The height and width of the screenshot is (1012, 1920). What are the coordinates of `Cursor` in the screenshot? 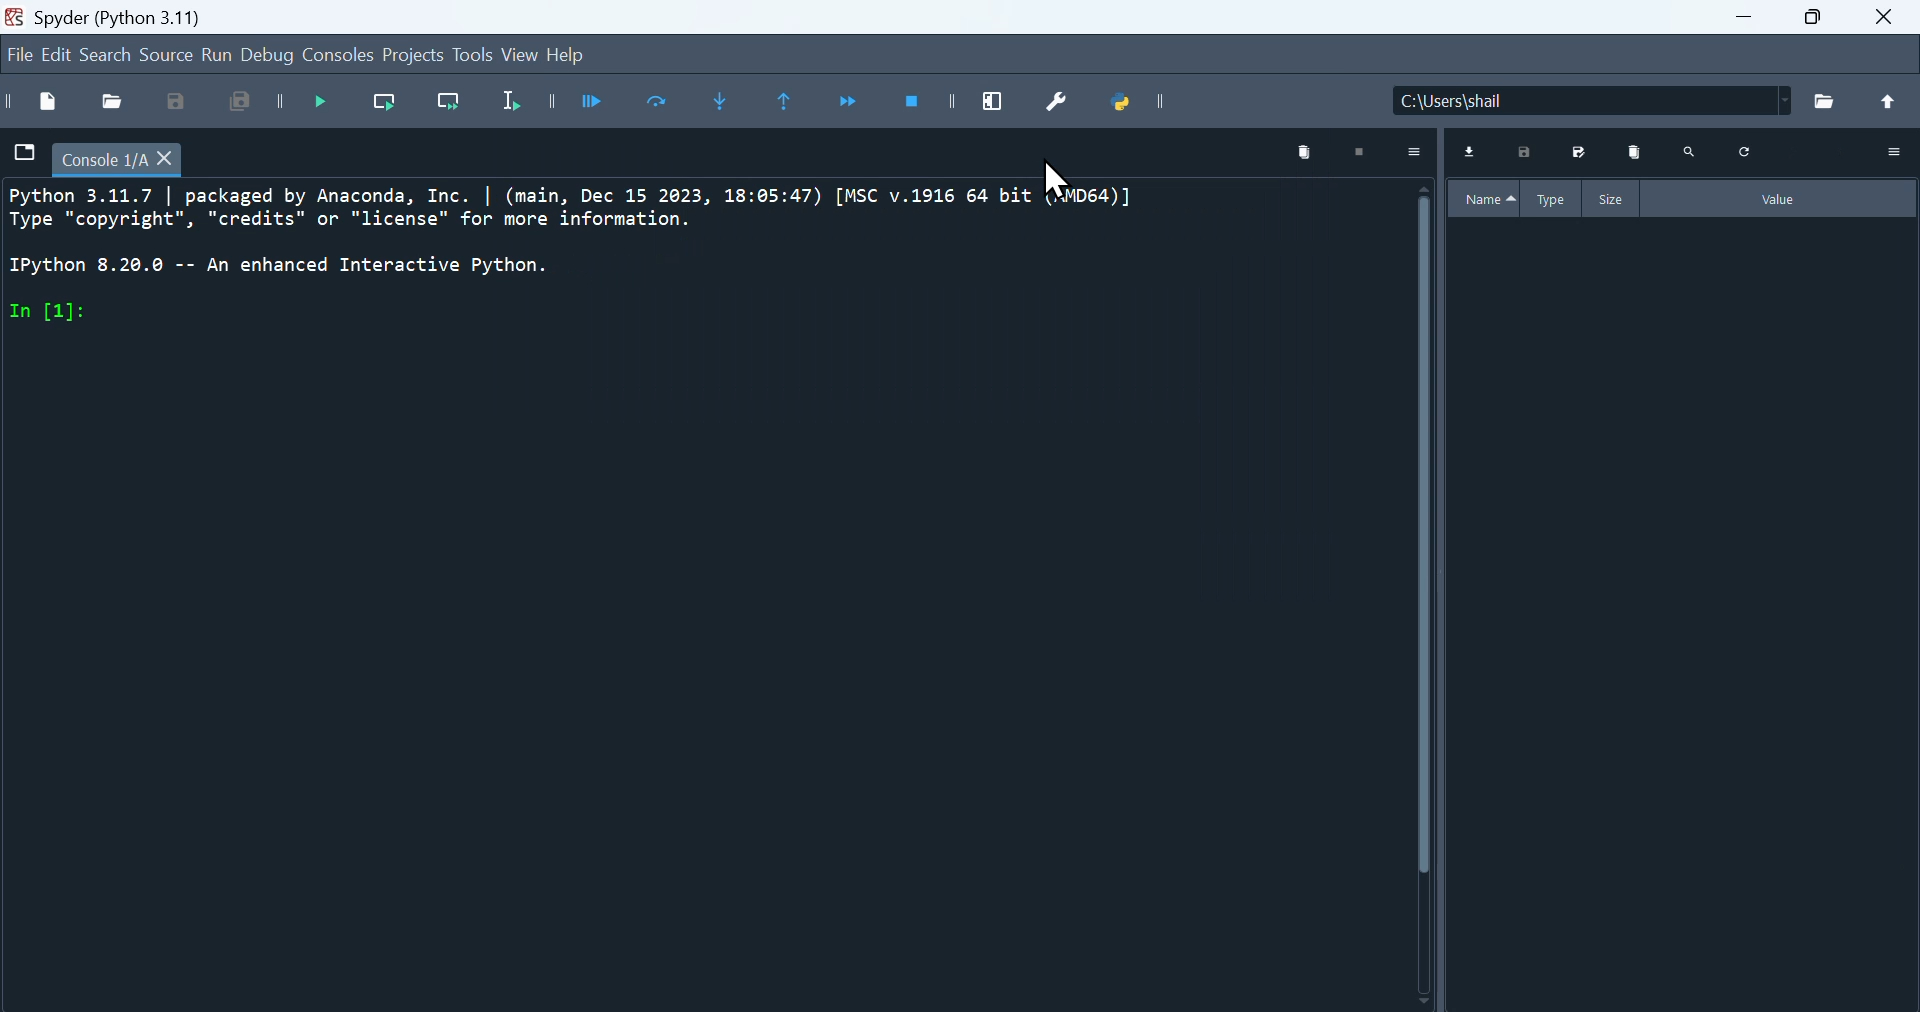 It's located at (1067, 195).